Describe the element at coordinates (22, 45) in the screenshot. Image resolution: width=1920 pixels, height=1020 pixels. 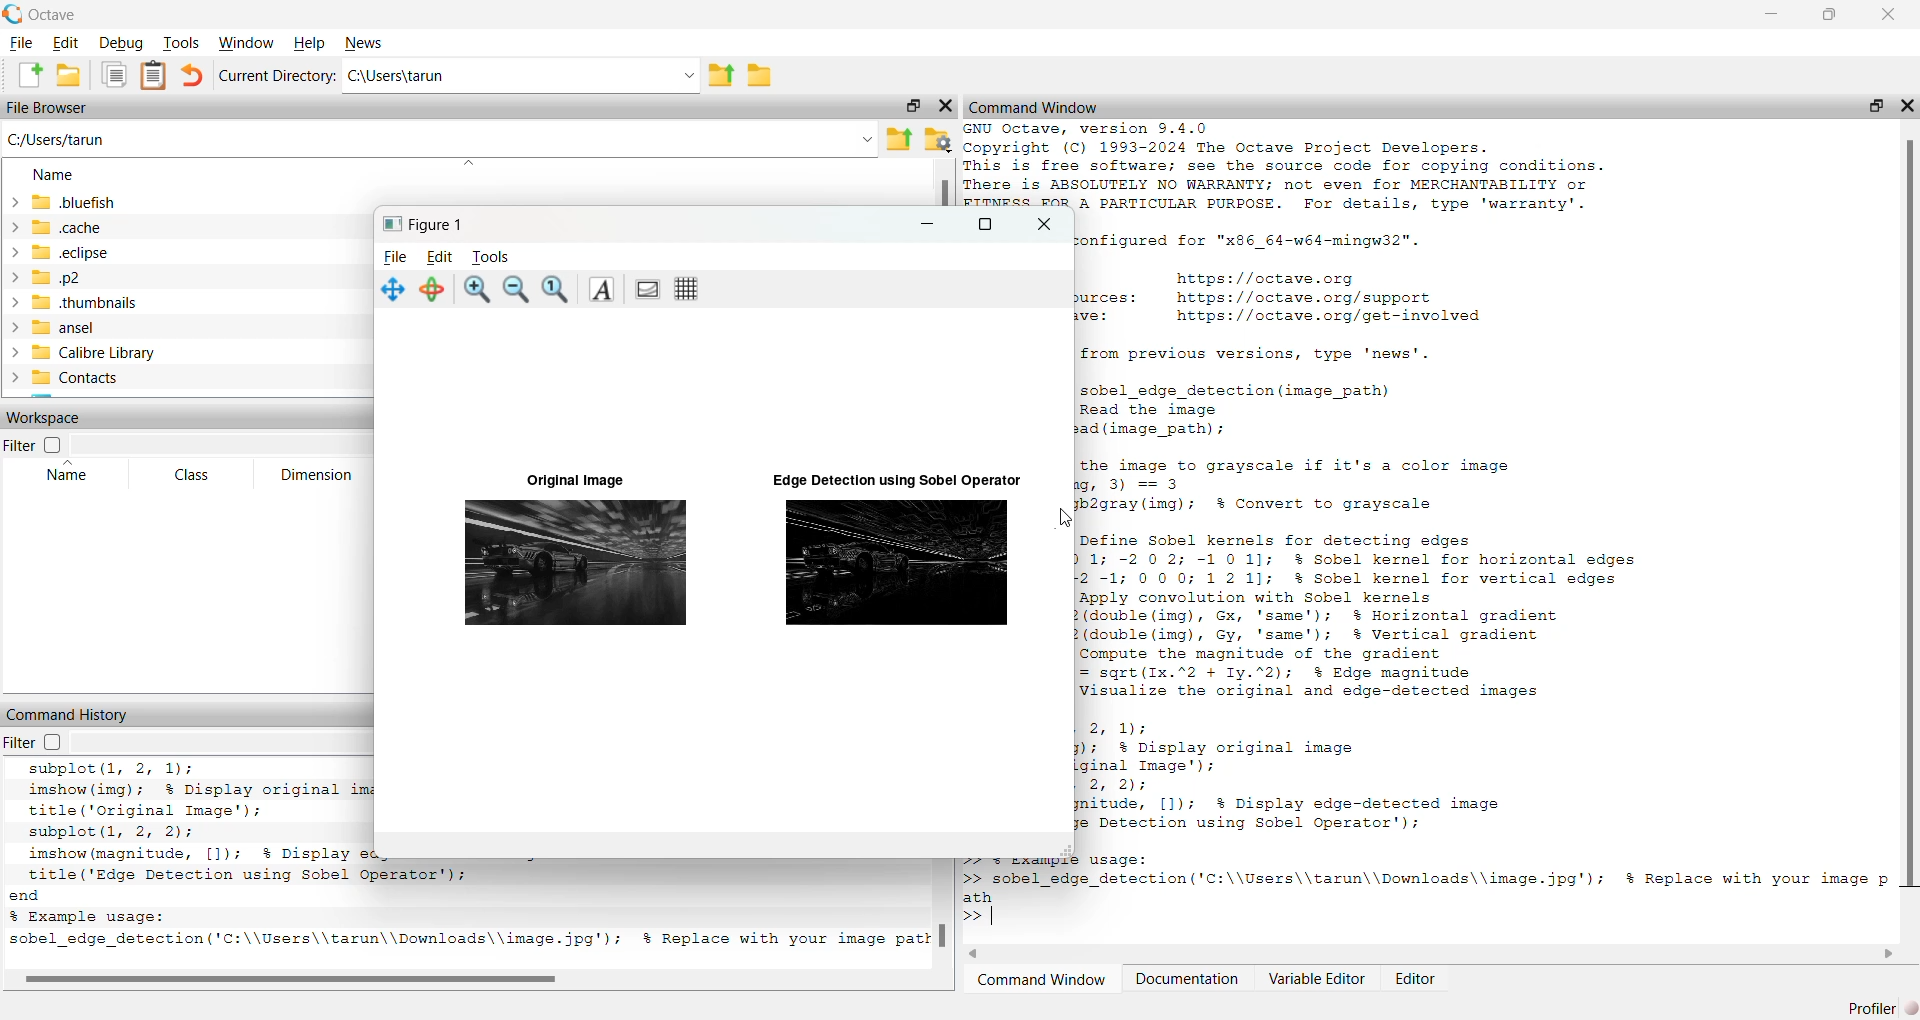
I see `File` at that location.